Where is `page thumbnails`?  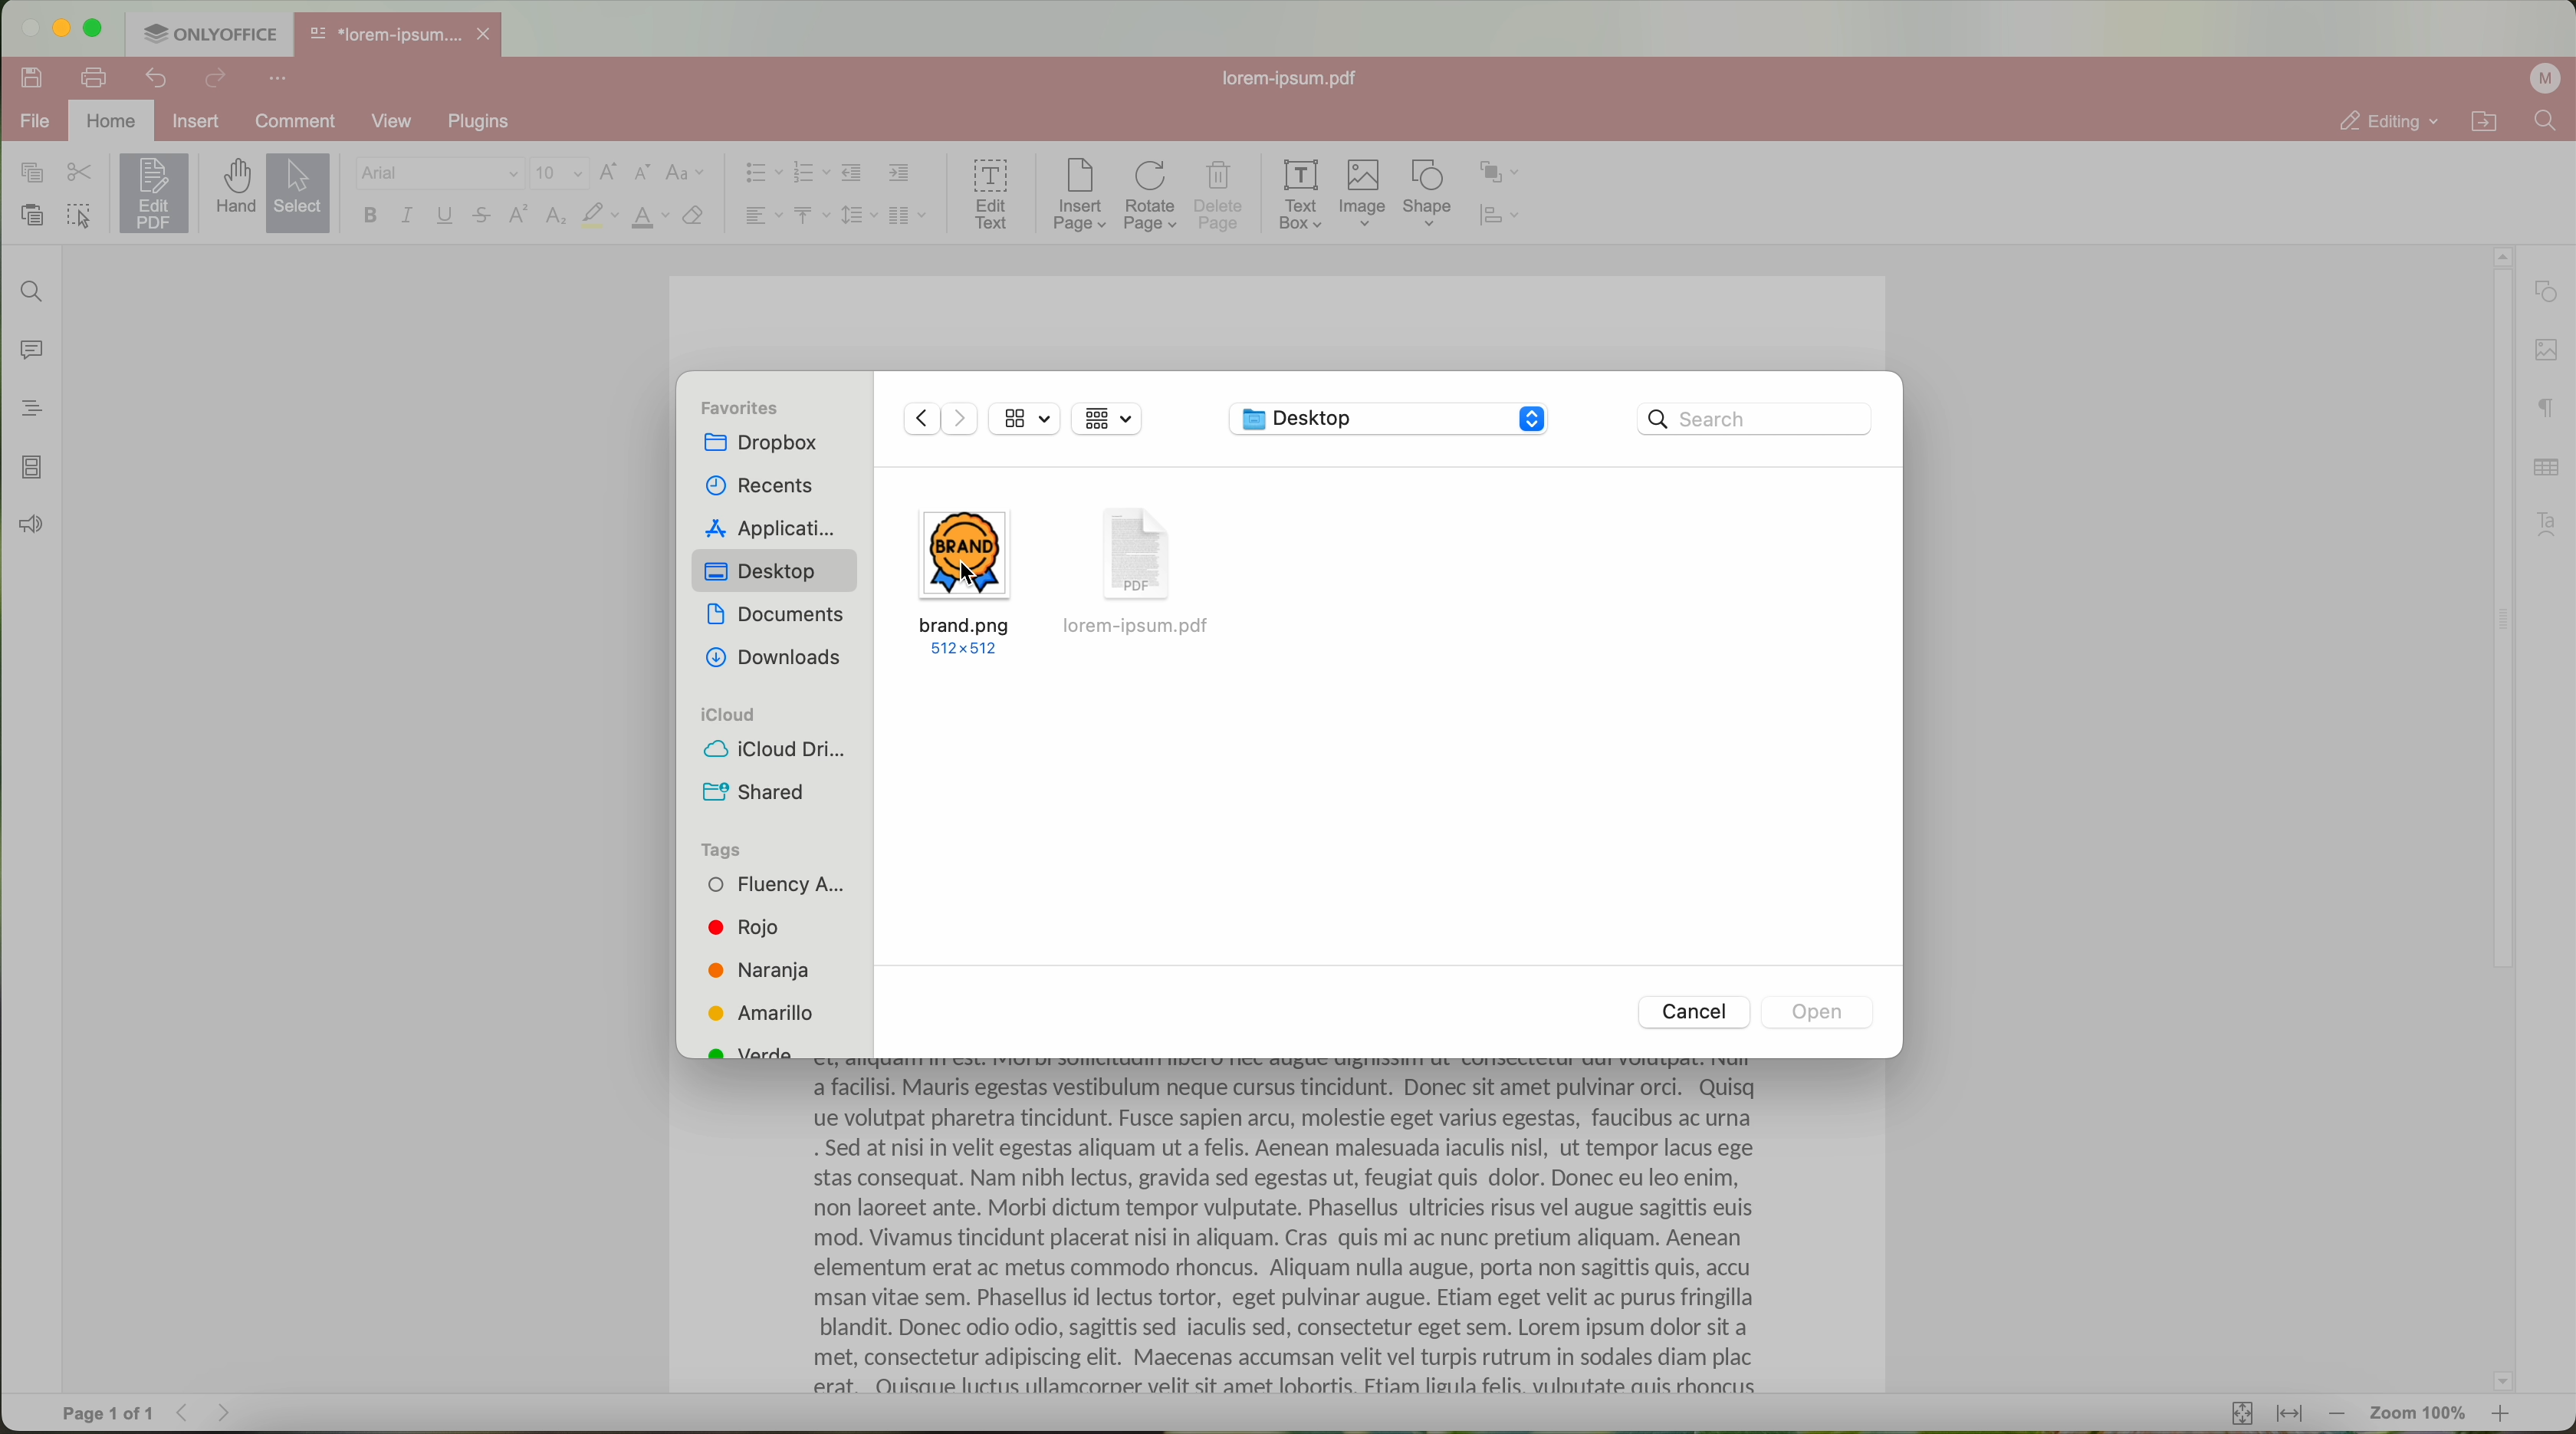 page thumbnails is located at coordinates (30, 467).